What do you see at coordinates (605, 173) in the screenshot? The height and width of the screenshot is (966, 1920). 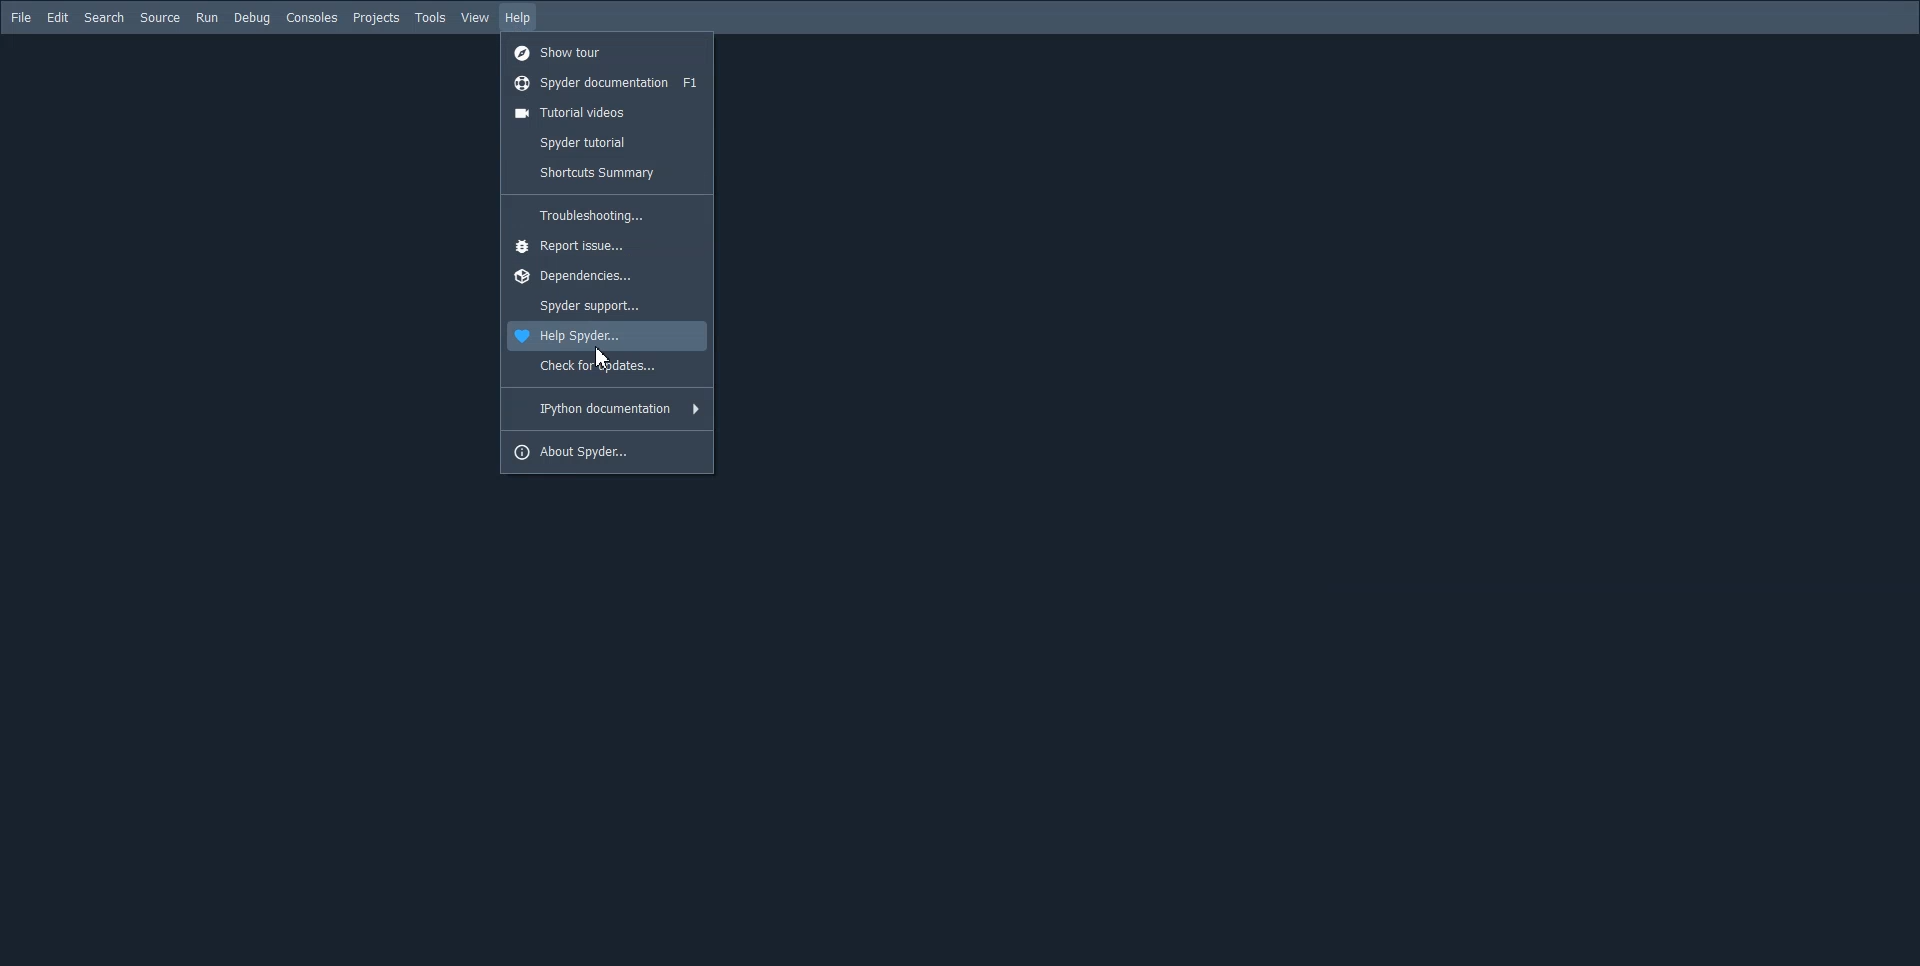 I see `Shortcuts summary` at bounding box center [605, 173].